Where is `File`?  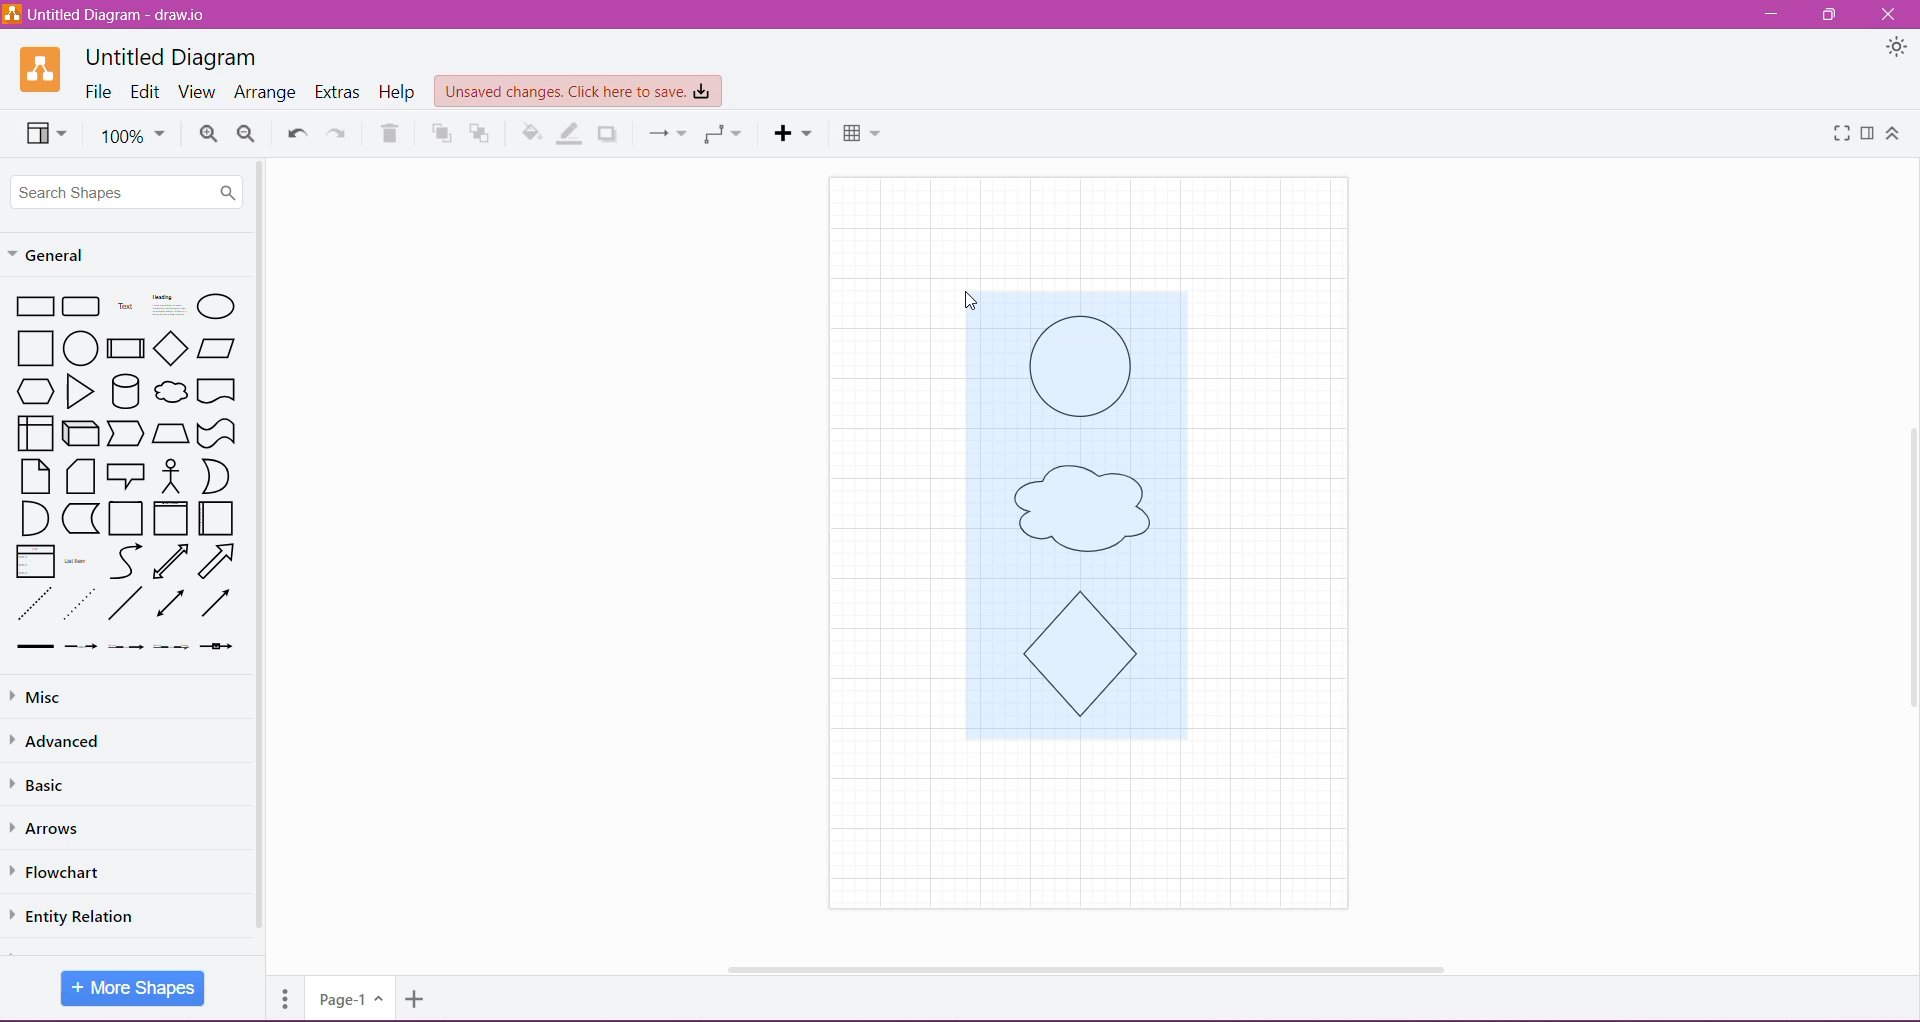
File is located at coordinates (99, 92).